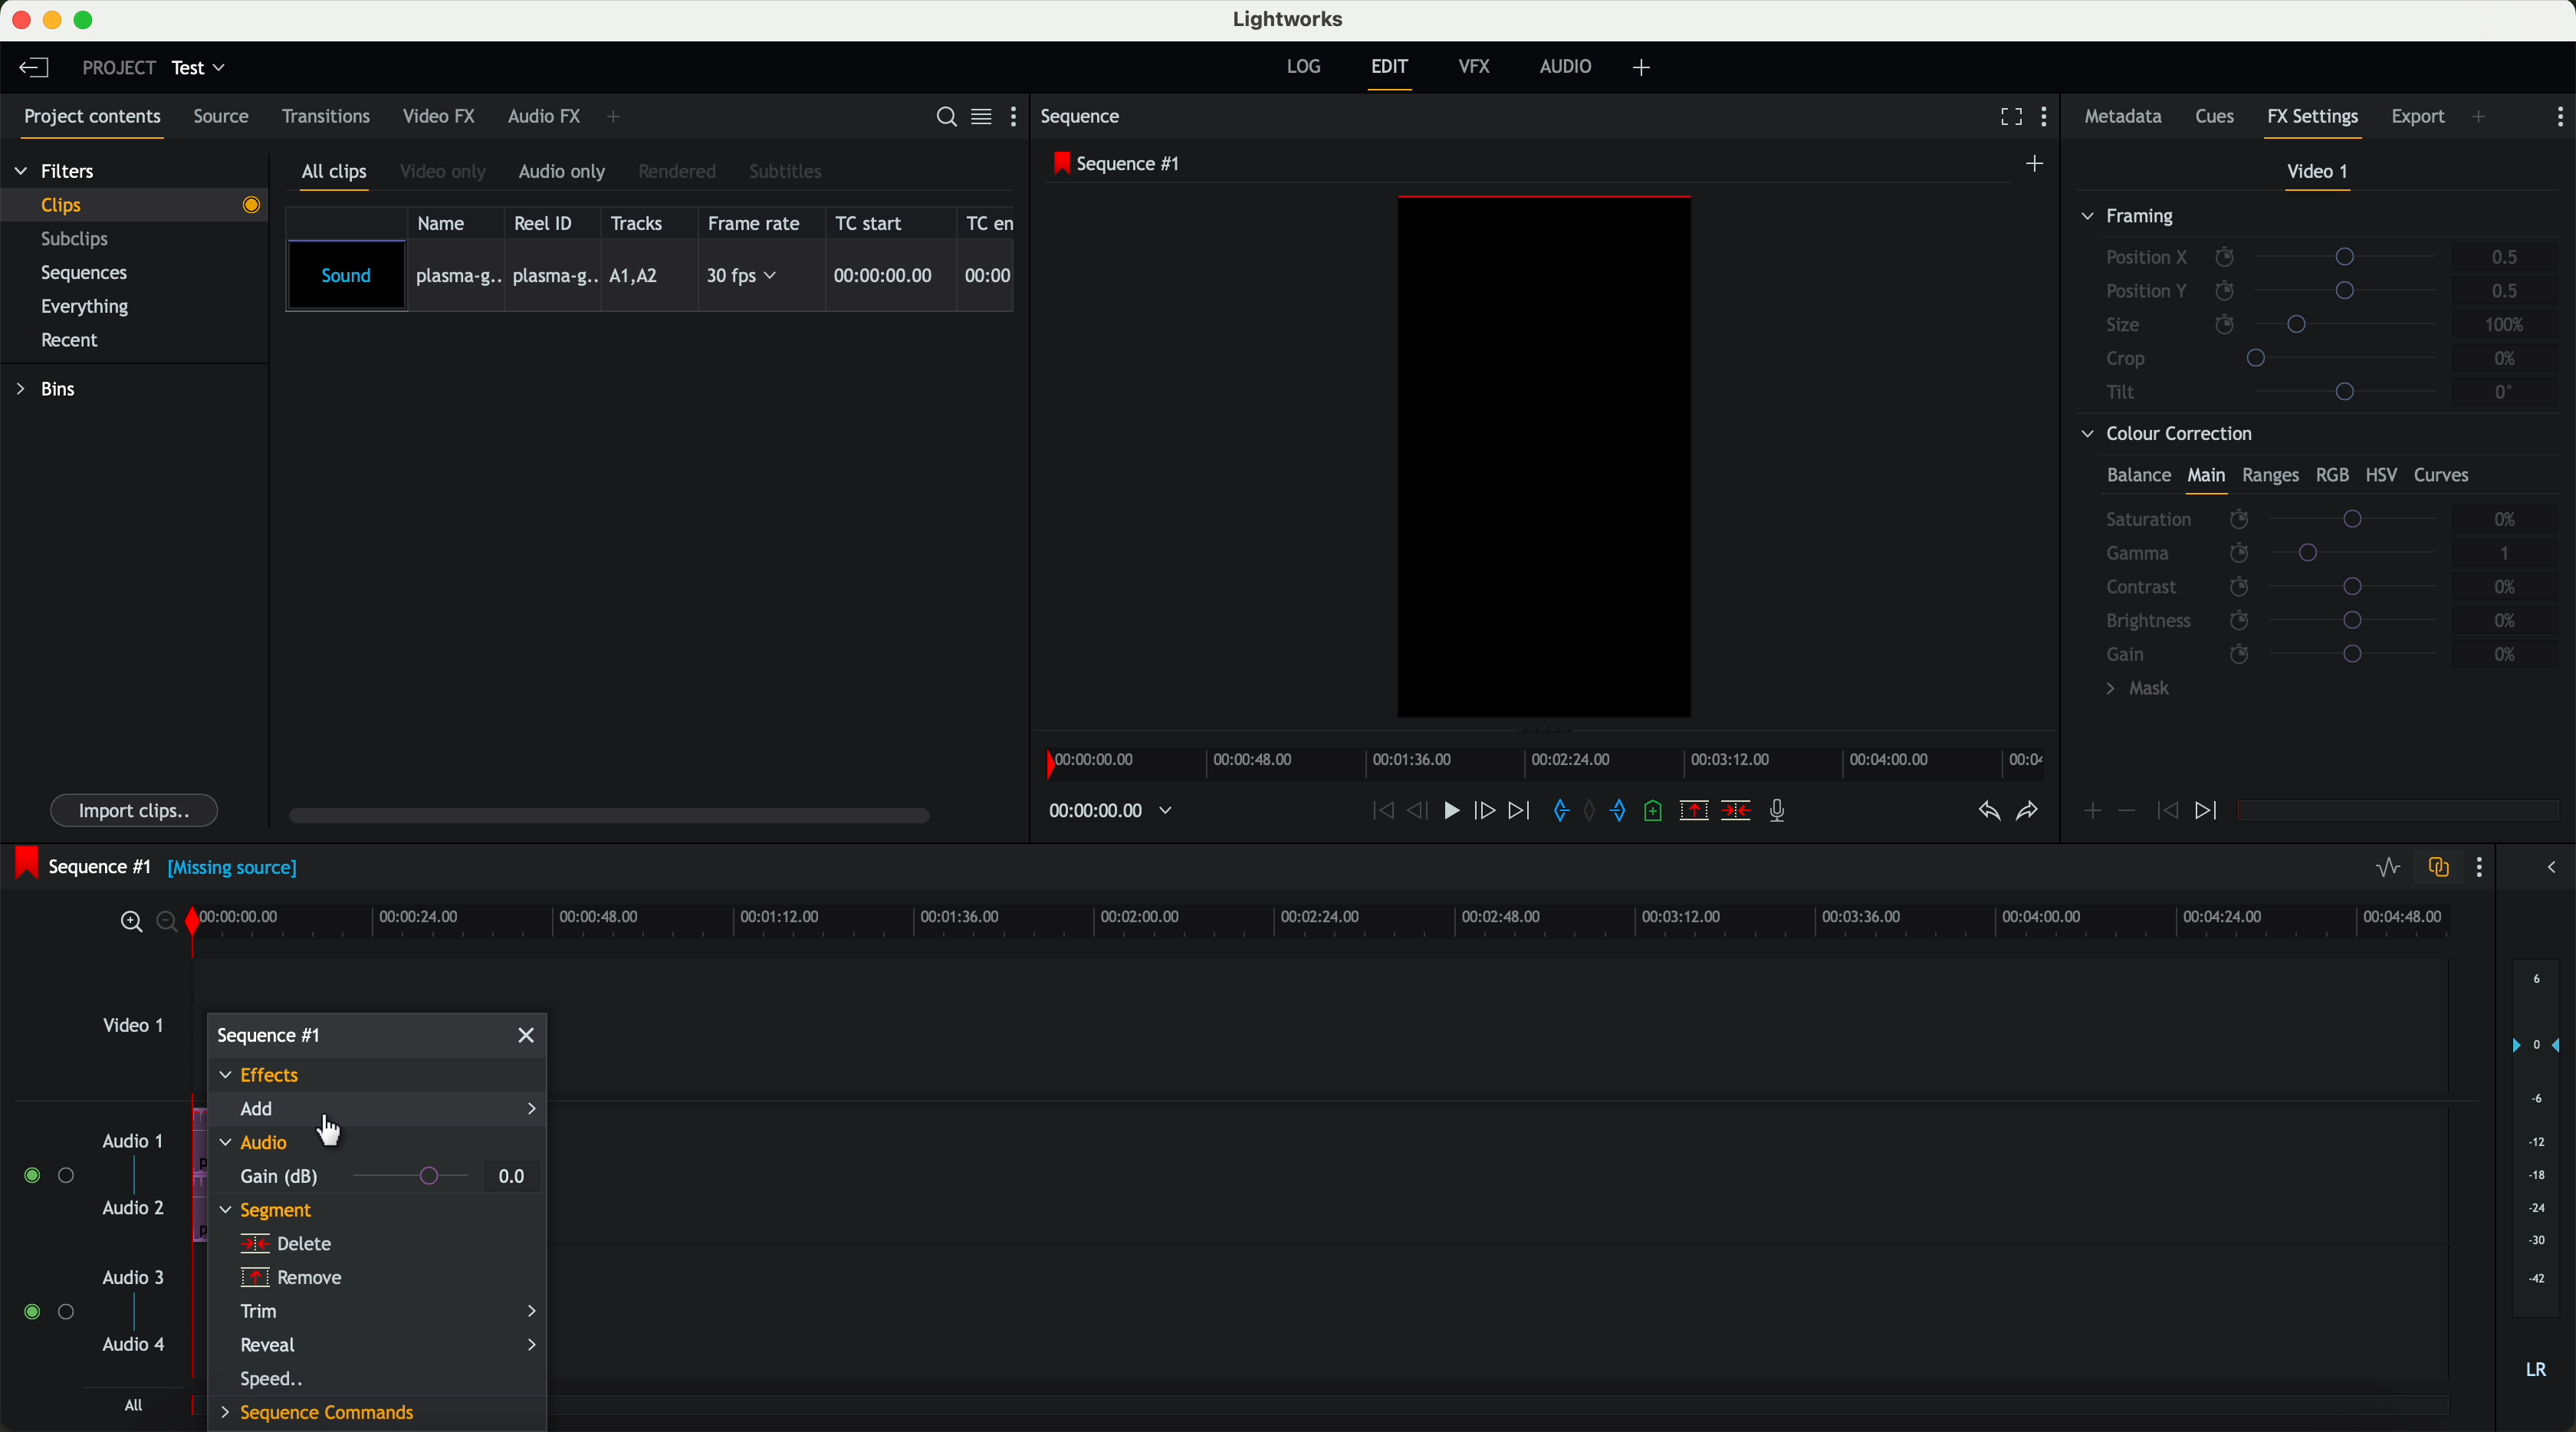 This screenshot has width=2576, height=1432. I want to click on project, so click(115, 67).